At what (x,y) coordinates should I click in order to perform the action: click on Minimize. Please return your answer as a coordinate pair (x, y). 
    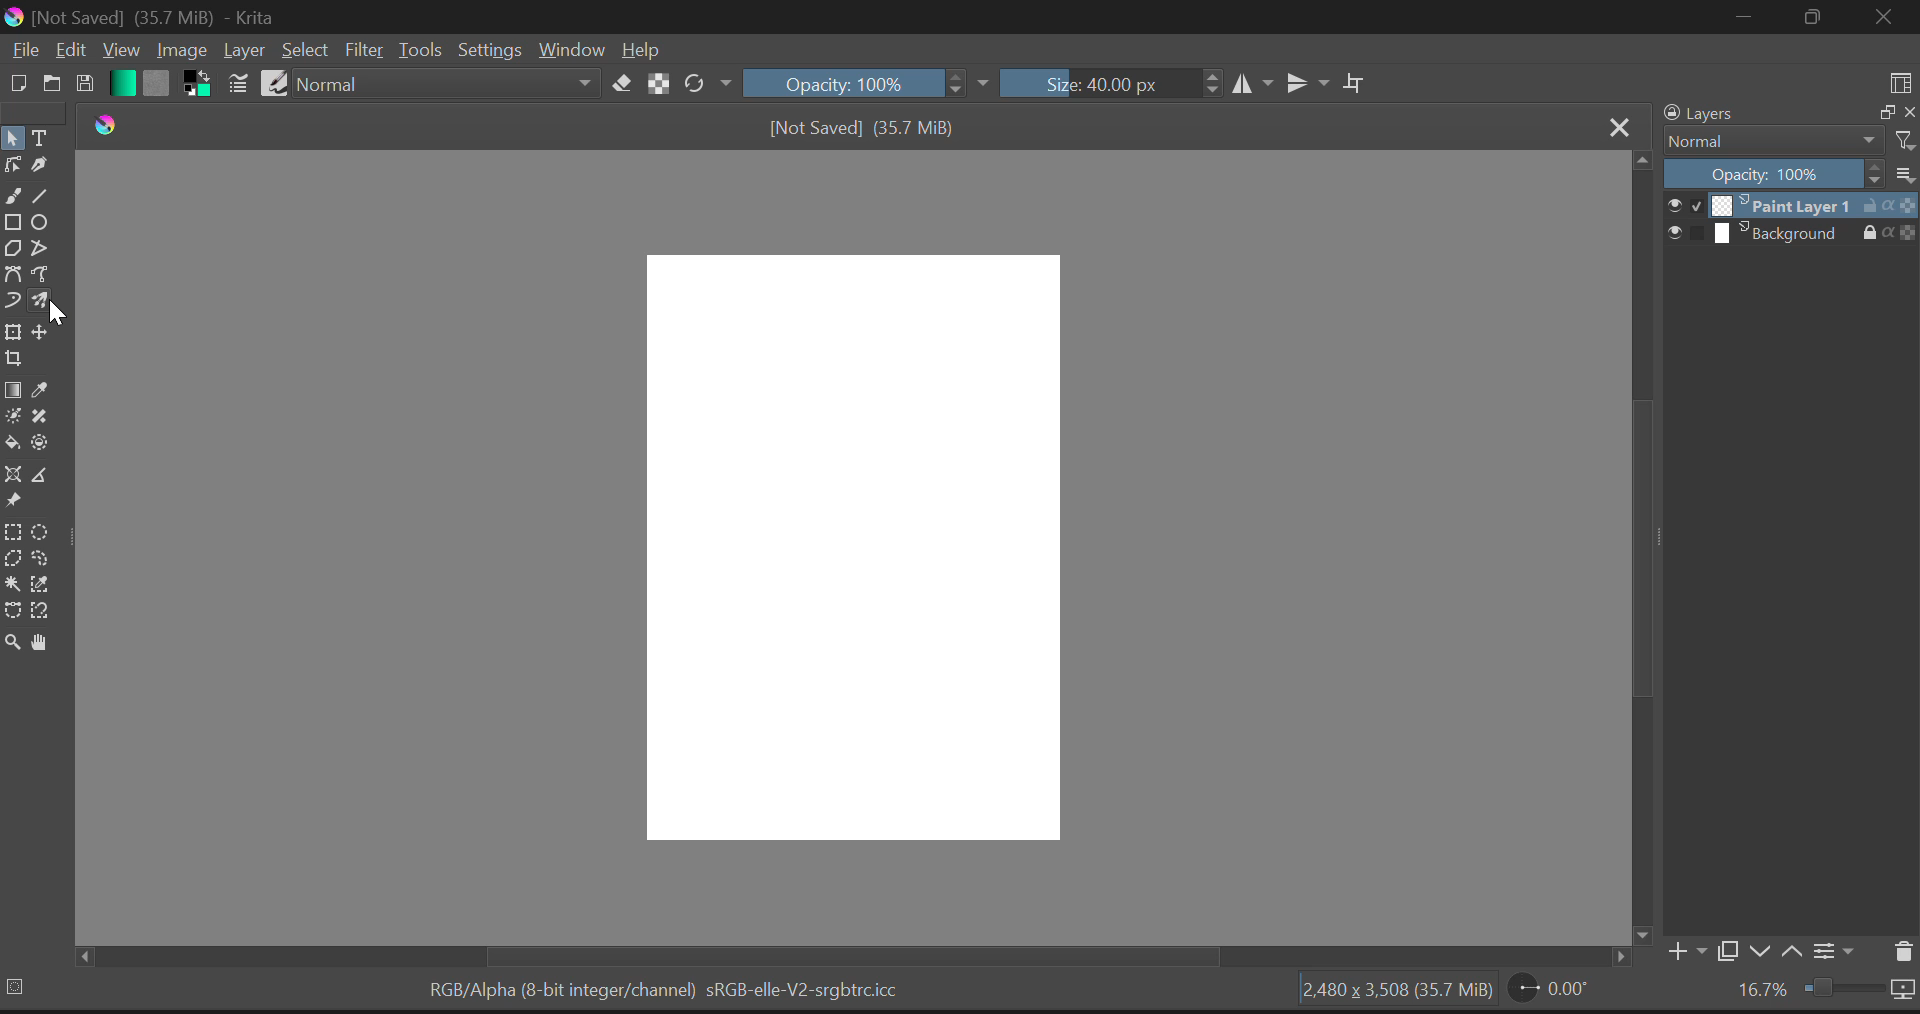
    Looking at the image, I should click on (1818, 17).